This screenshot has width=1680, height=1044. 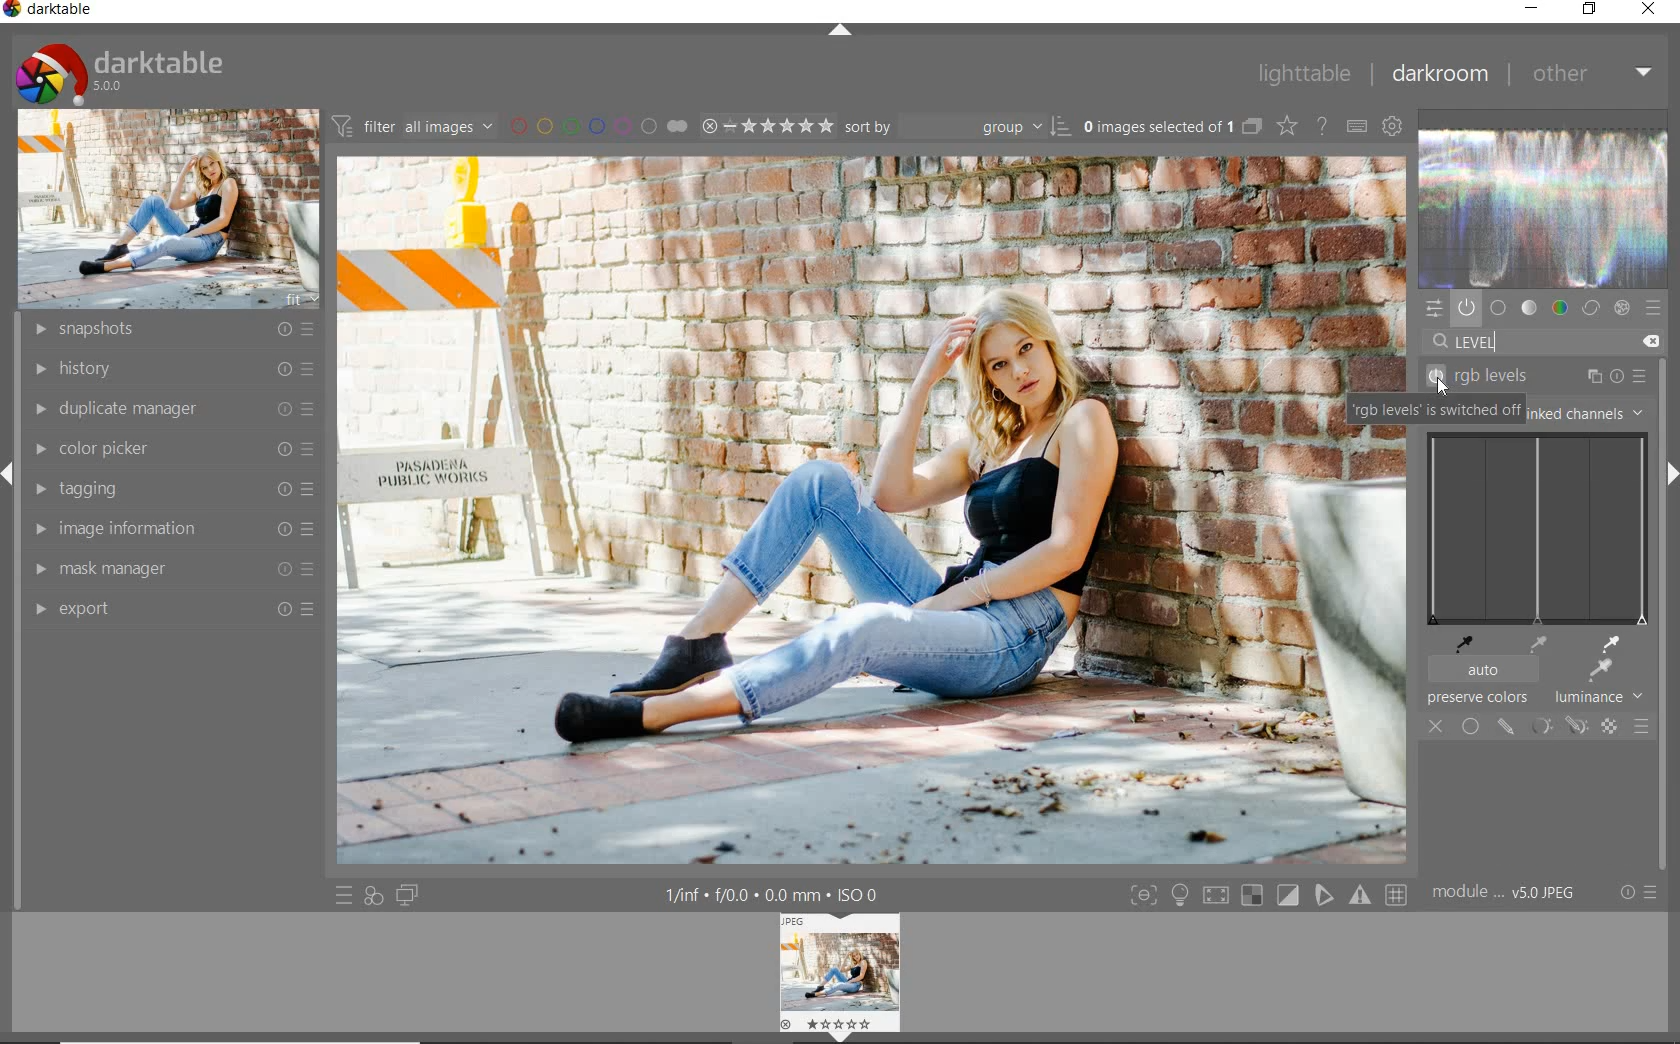 What do you see at coordinates (121, 73) in the screenshot?
I see `system logo & name` at bounding box center [121, 73].